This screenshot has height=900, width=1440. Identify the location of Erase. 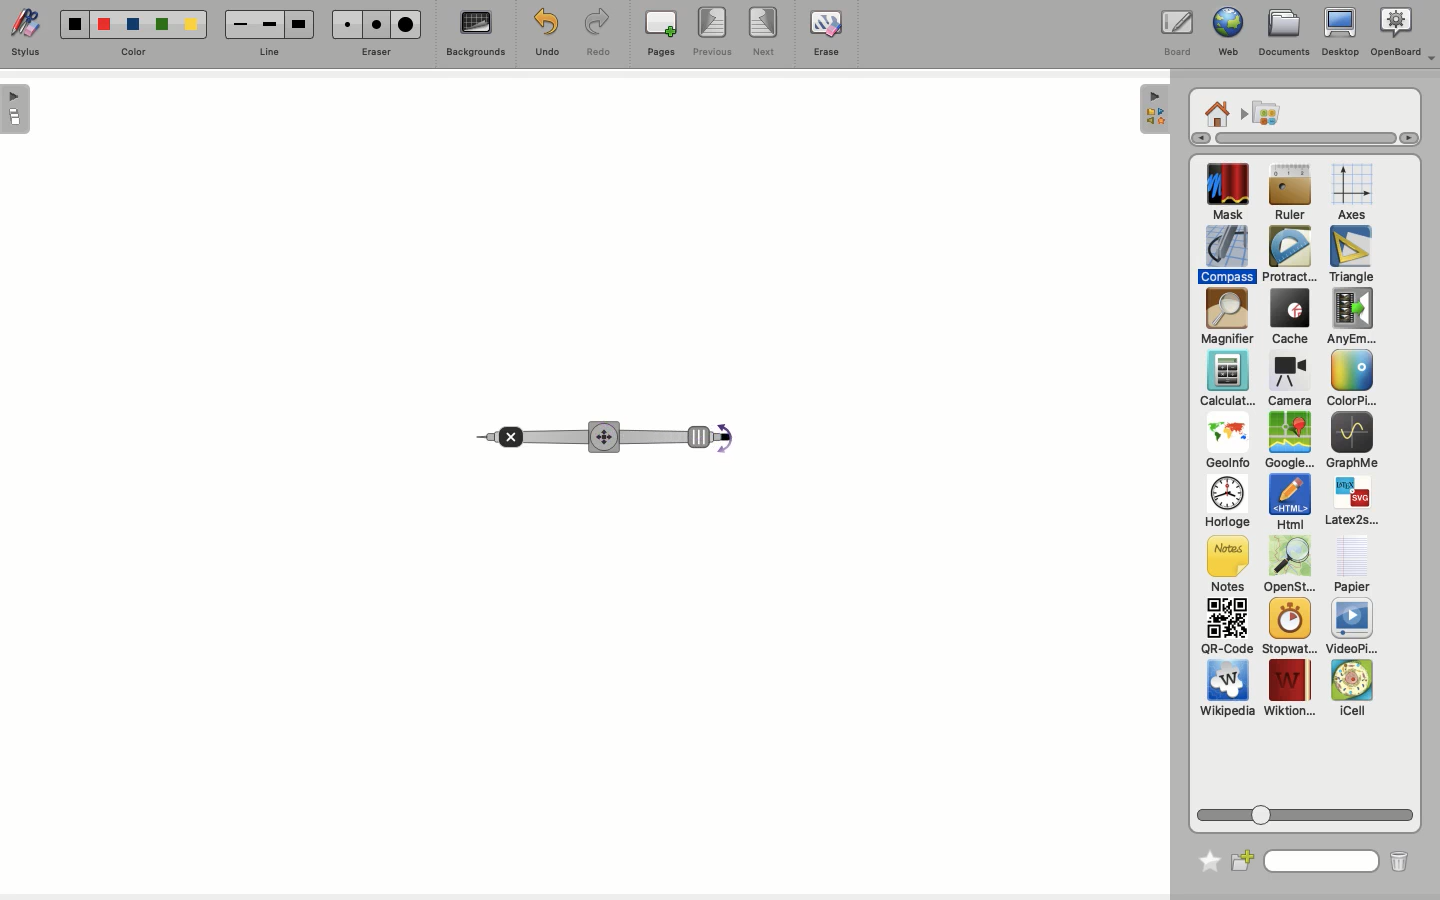
(825, 32).